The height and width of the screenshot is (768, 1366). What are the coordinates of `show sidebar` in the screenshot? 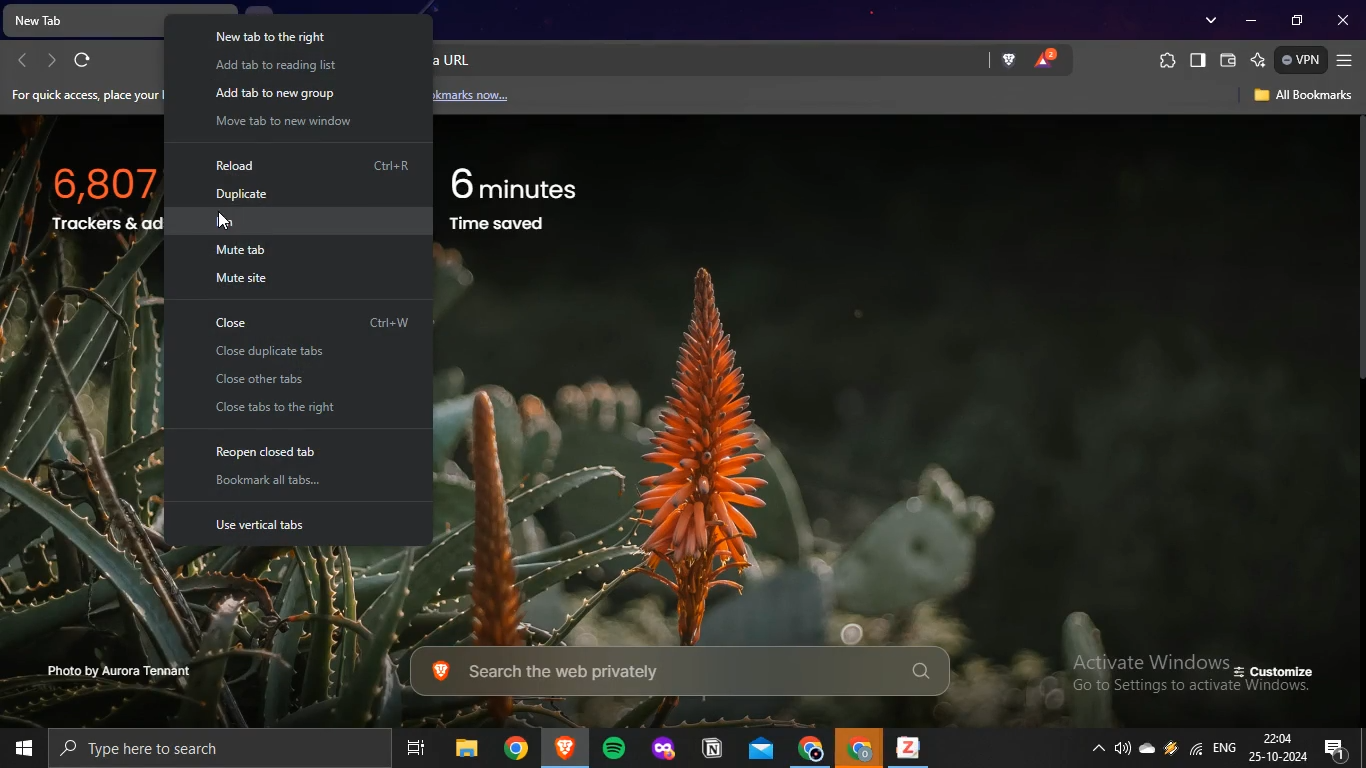 It's located at (1198, 58).